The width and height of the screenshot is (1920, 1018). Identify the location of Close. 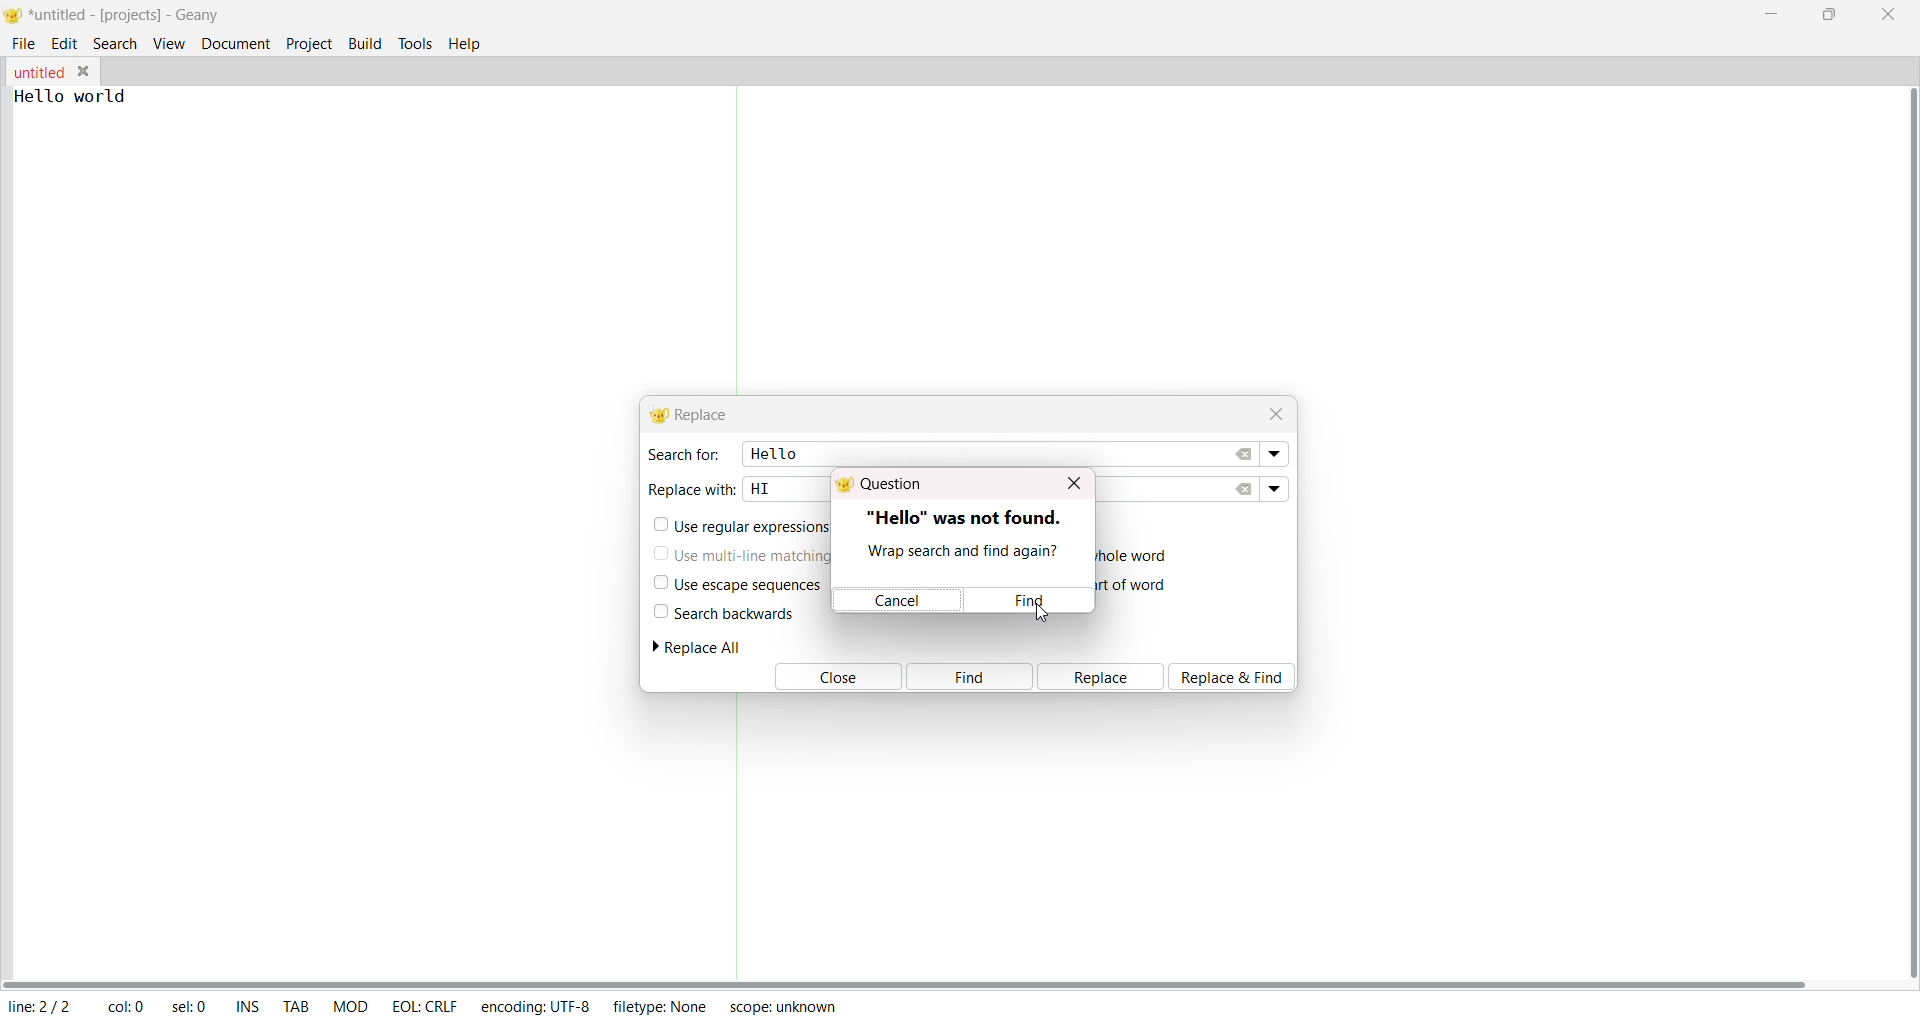
(835, 678).